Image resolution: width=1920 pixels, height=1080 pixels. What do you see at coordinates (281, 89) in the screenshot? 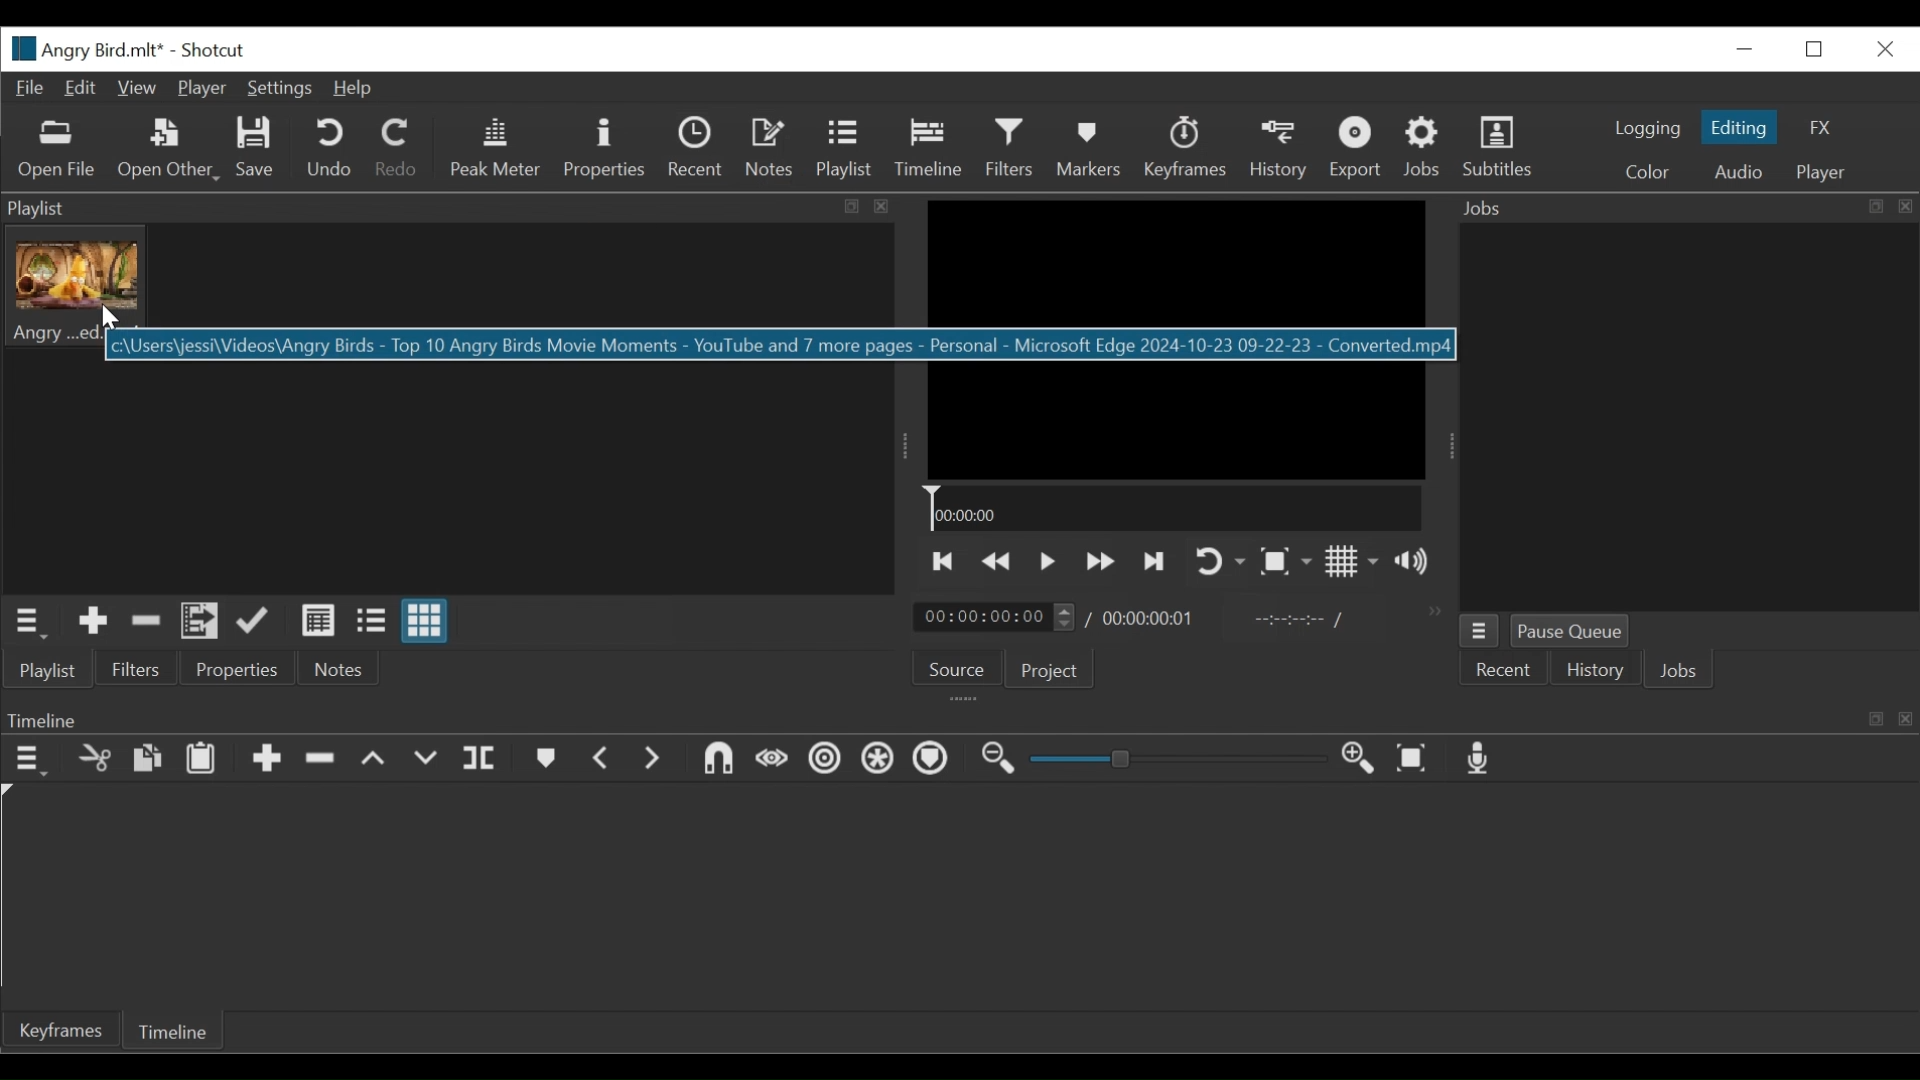
I see `Settings` at bounding box center [281, 89].